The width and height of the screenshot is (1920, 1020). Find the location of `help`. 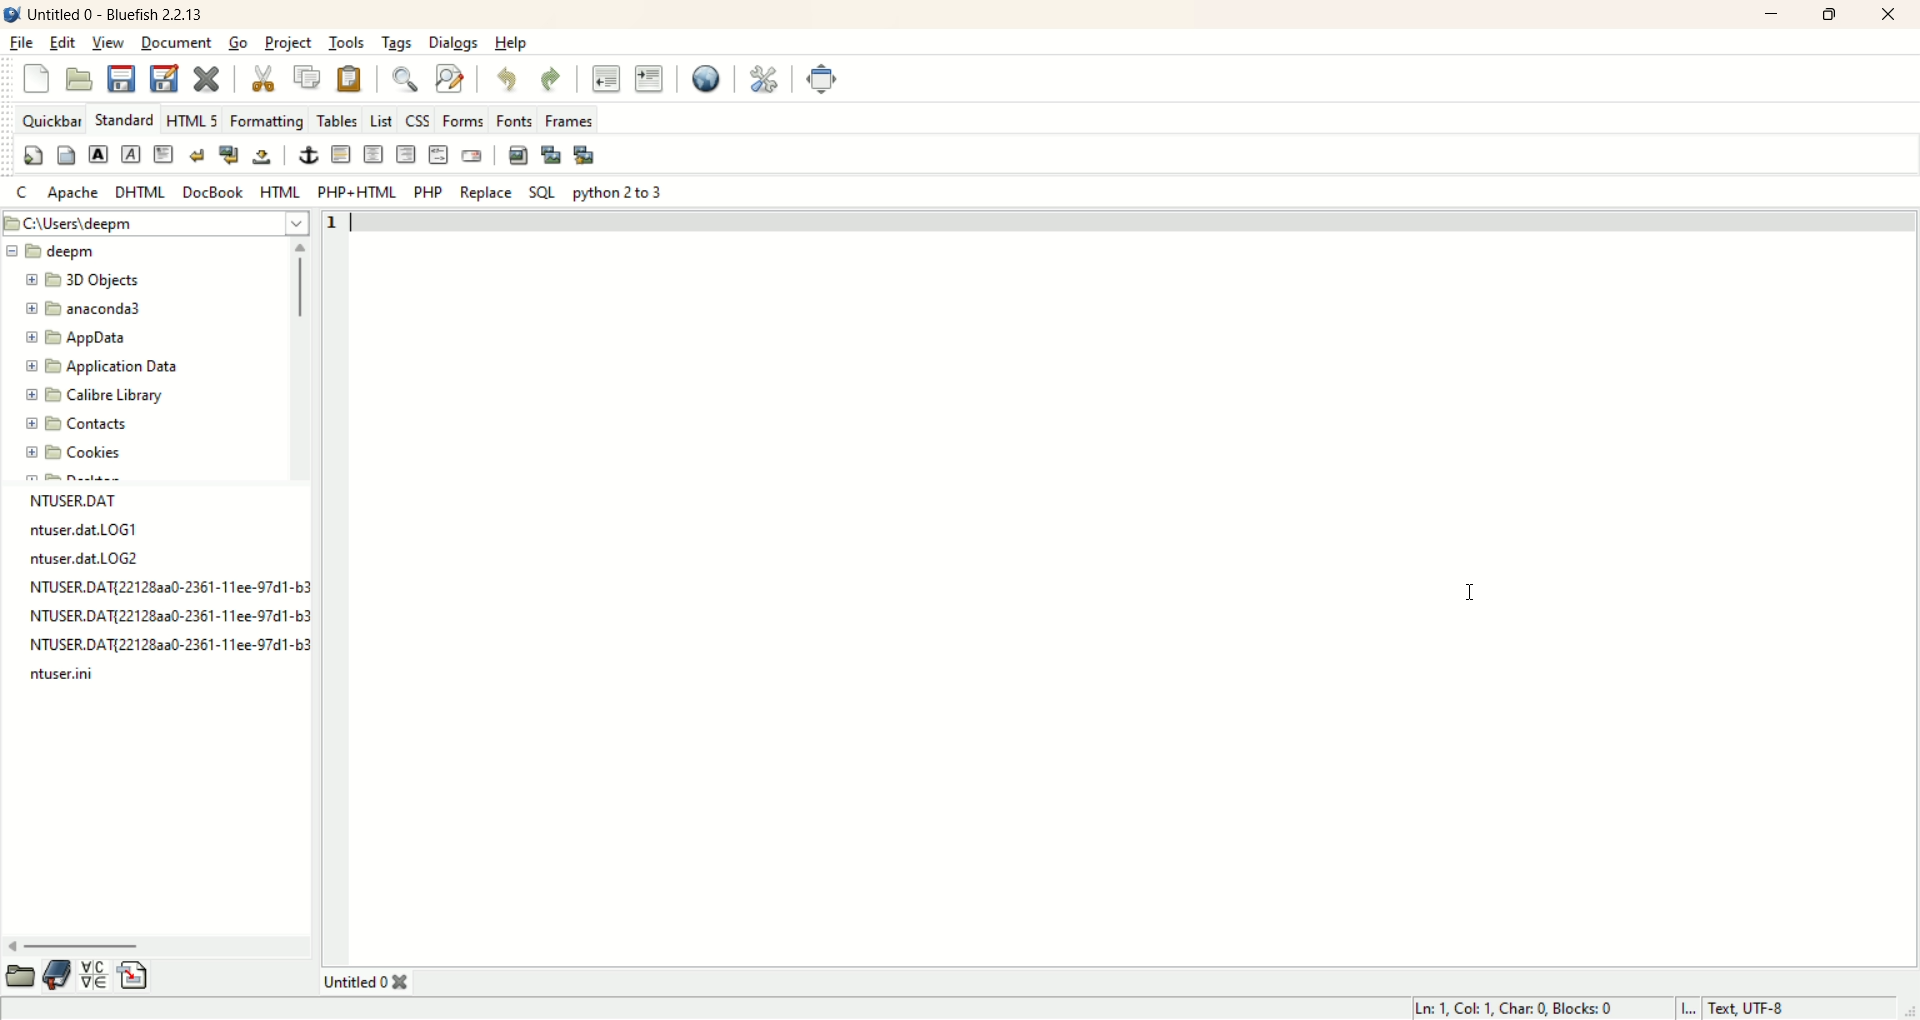

help is located at coordinates (510, 41).